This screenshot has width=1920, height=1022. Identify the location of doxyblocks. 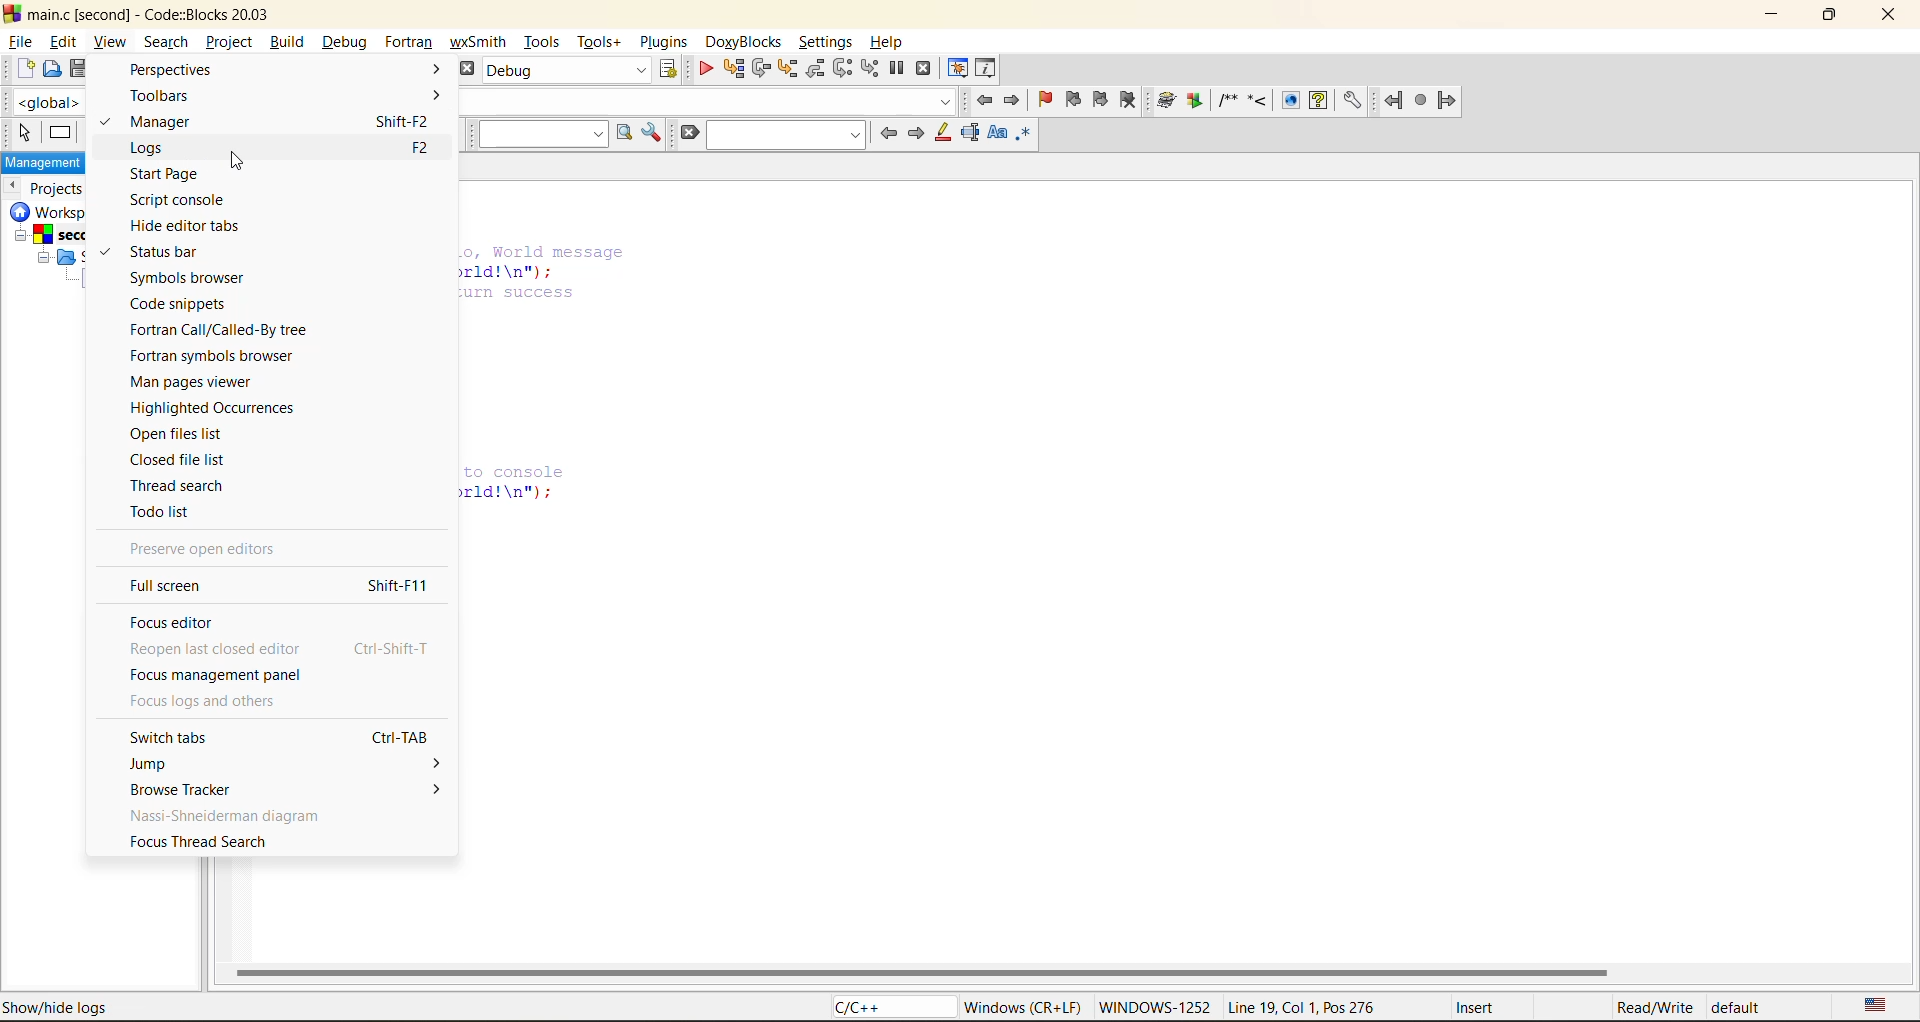
(742, 39).